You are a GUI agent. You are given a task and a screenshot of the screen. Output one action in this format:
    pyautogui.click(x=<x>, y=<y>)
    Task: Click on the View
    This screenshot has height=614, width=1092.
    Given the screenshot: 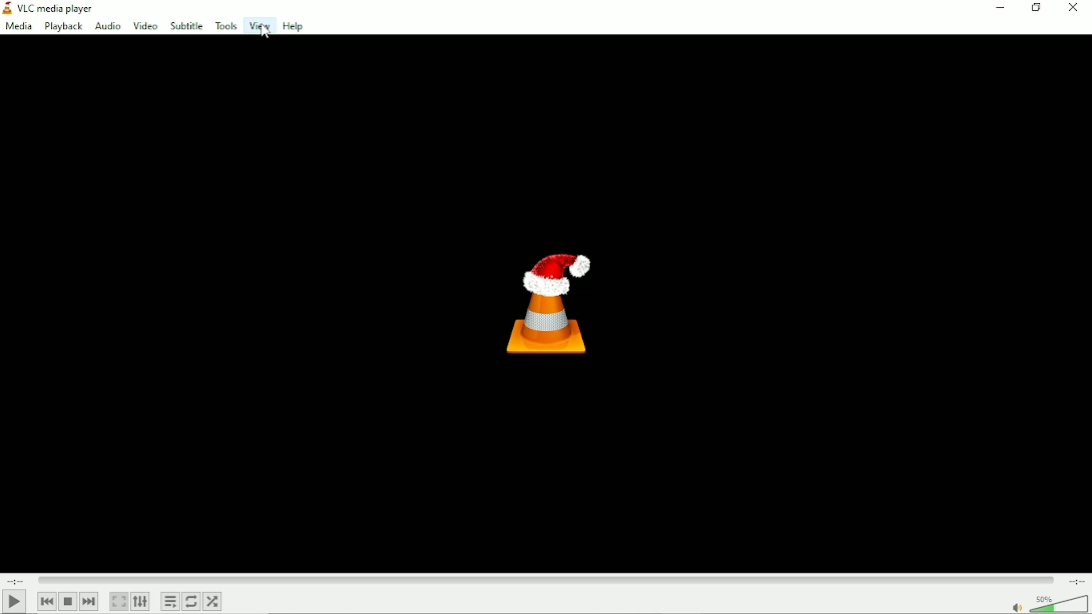 What is the action you would take?
    pyautogui.click(x=257, y=26)
    